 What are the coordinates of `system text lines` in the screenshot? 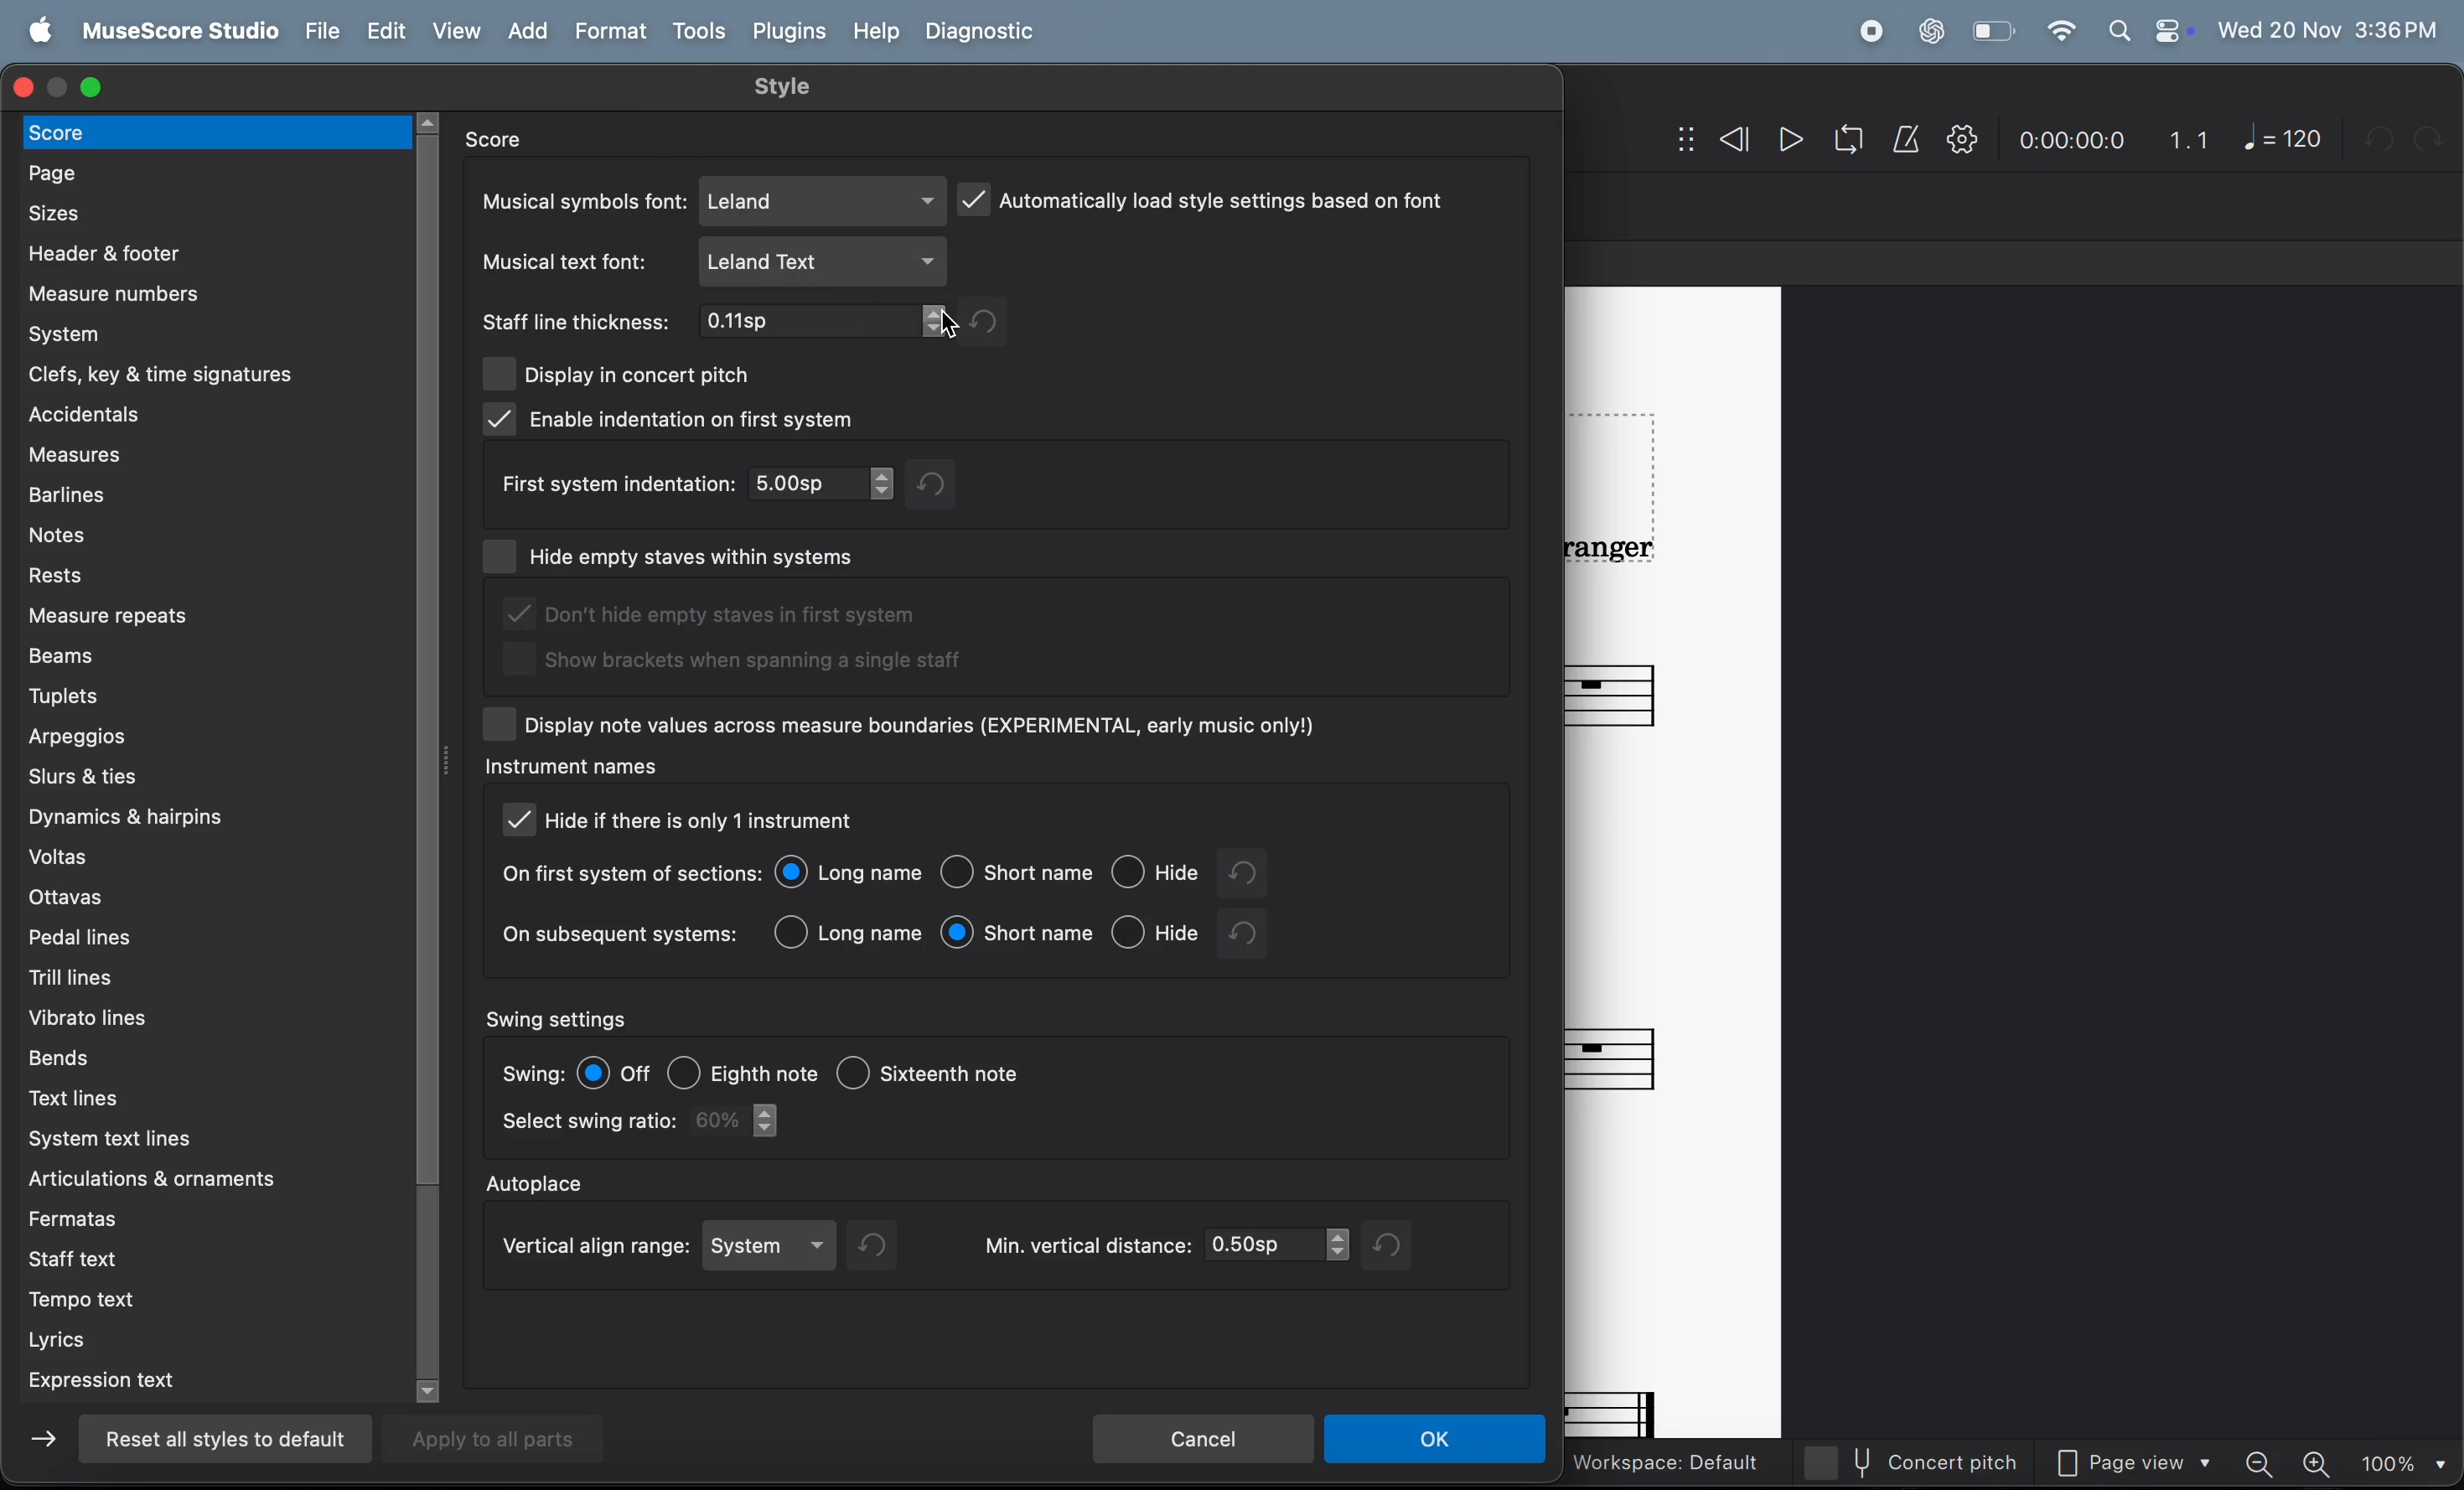 It's located at (198, 1141).